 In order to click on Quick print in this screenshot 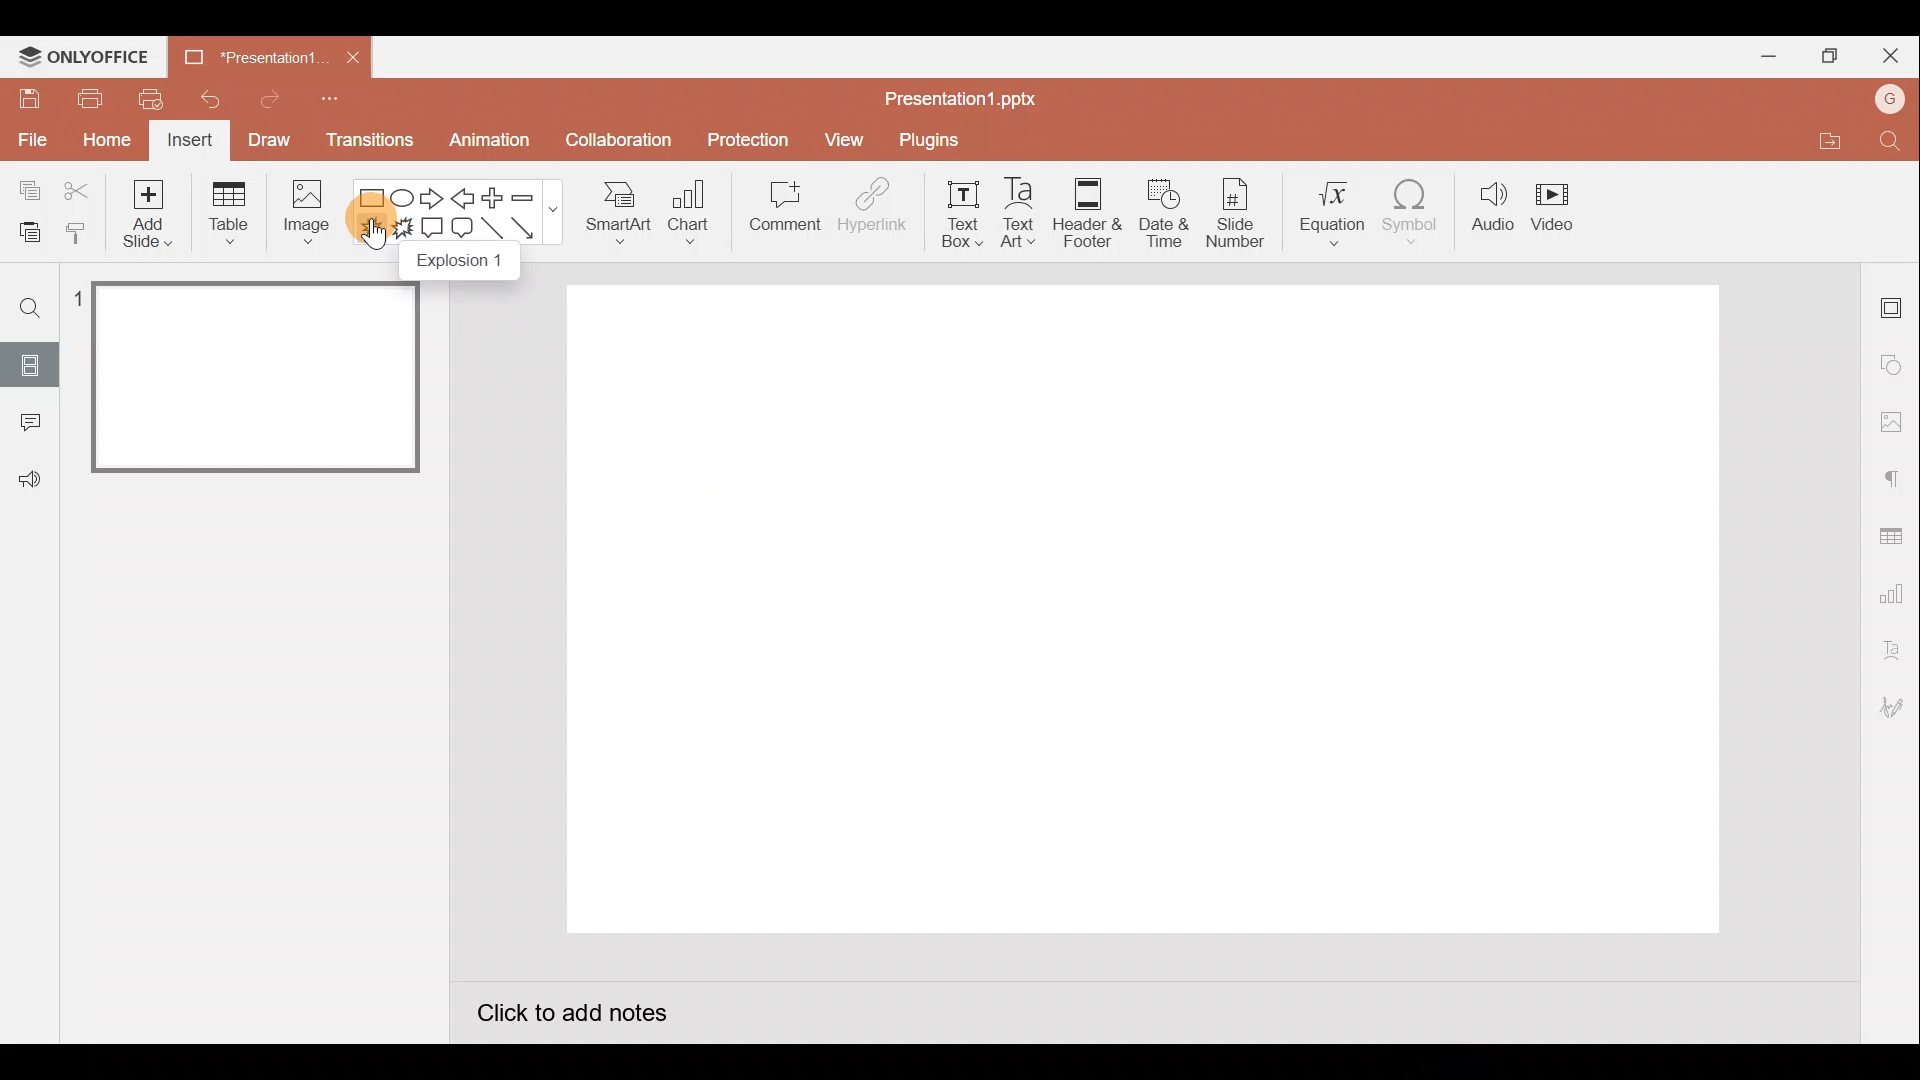, I will do `click(149, 99)`.